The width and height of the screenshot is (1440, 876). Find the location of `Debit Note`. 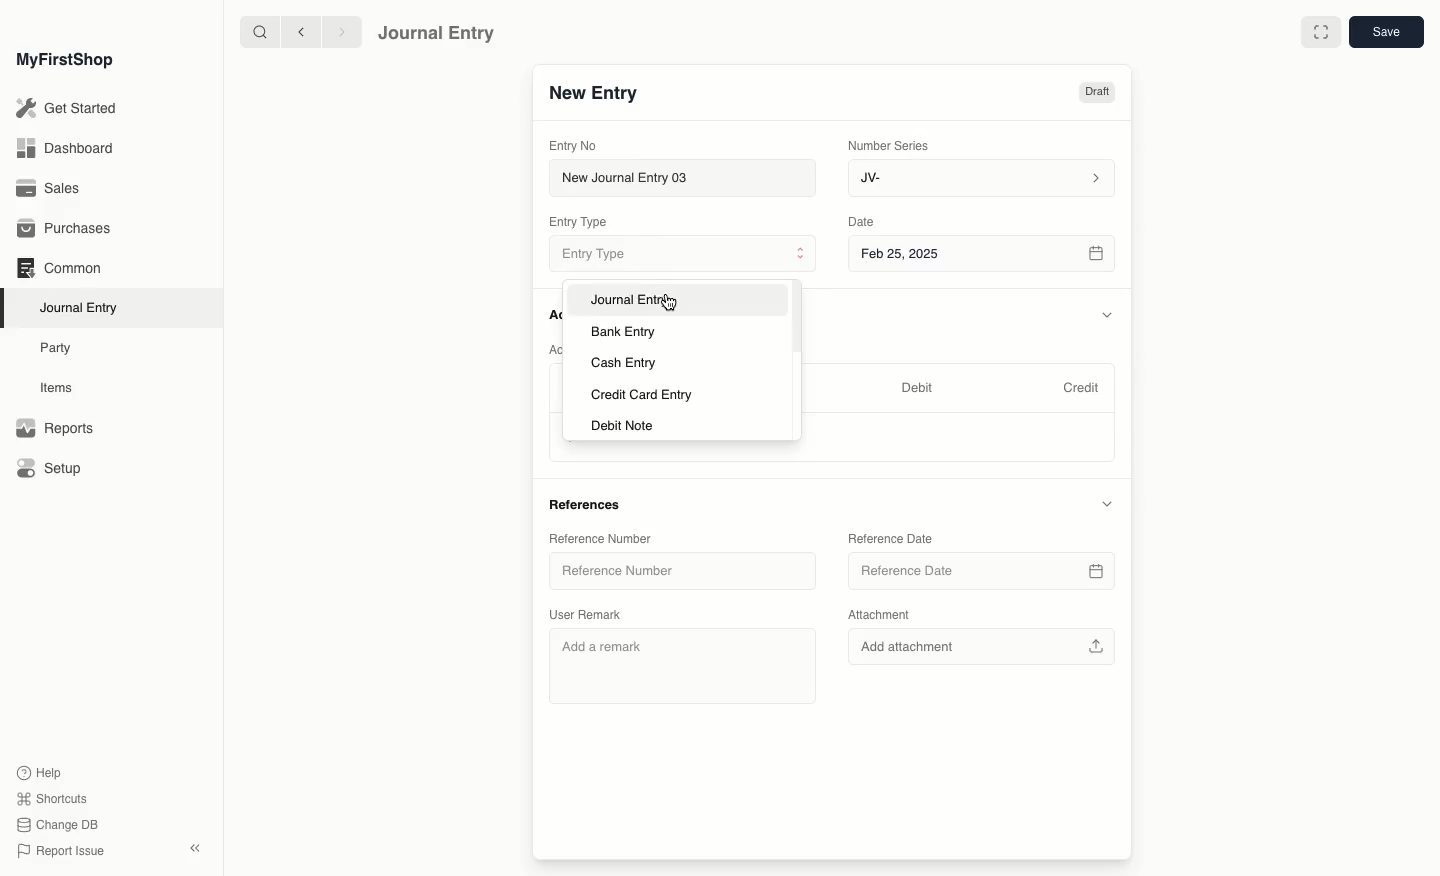

Debit Note is located at coordinates (623, 425).